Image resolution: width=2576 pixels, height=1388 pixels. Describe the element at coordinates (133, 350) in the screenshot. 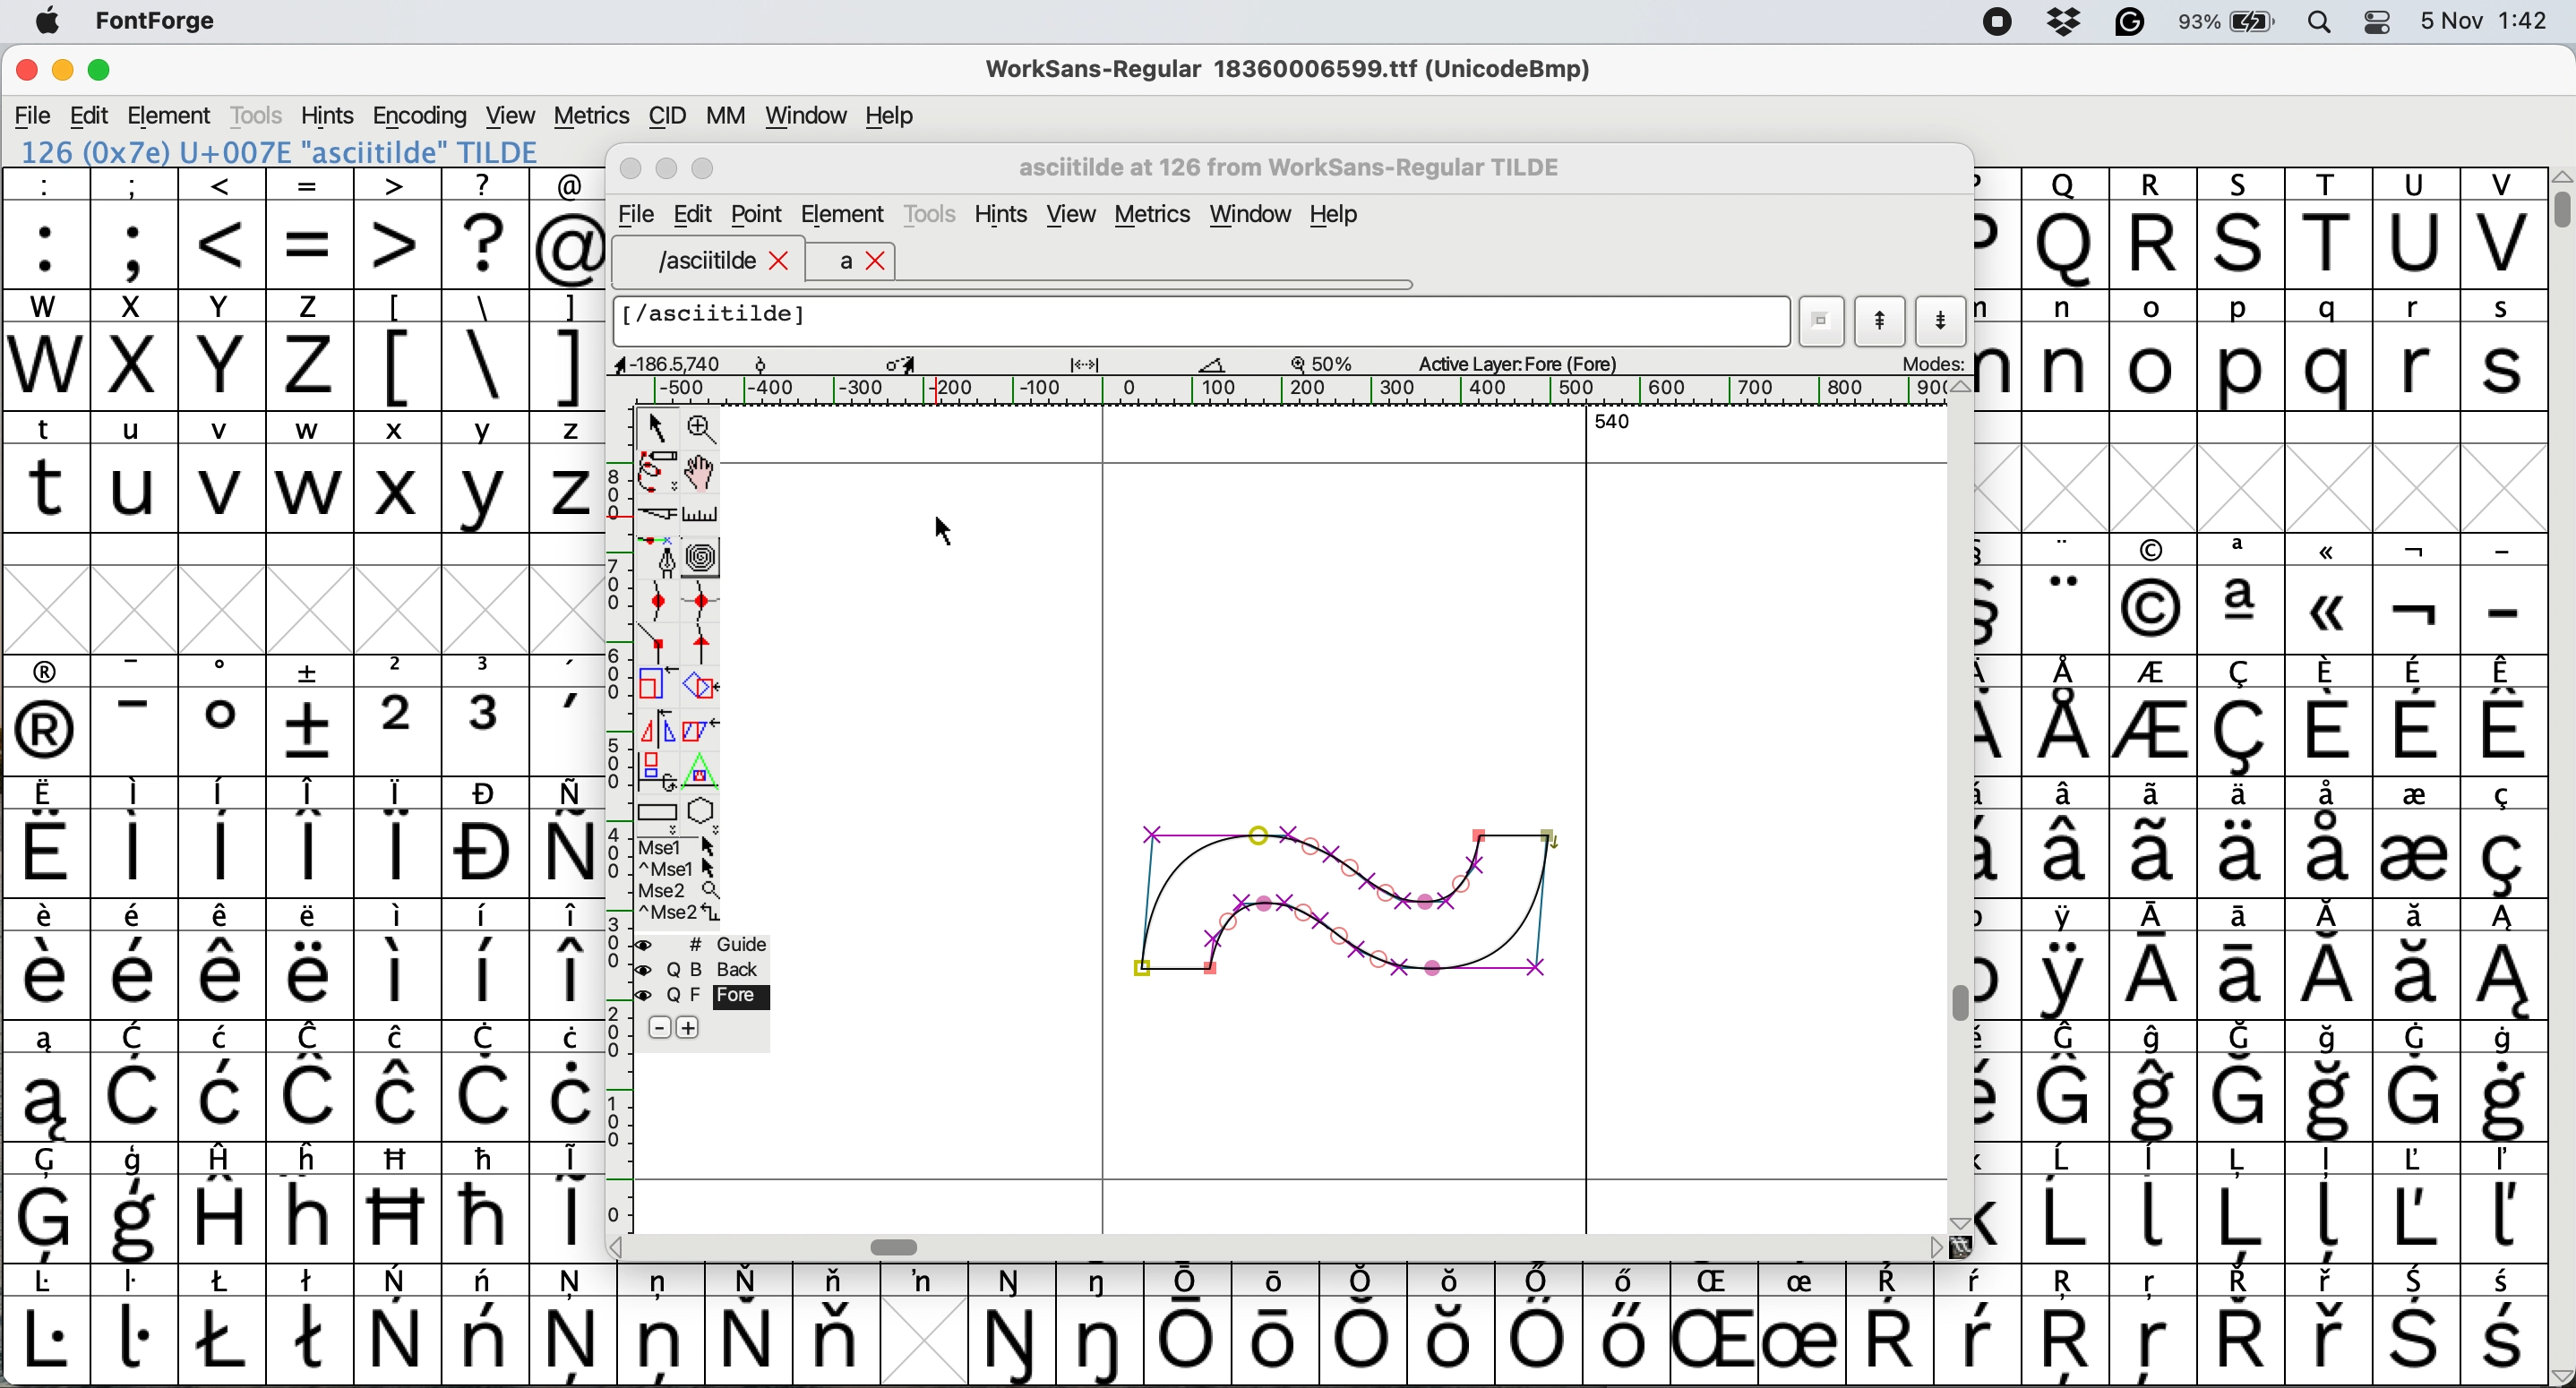

I see `x` at that location.